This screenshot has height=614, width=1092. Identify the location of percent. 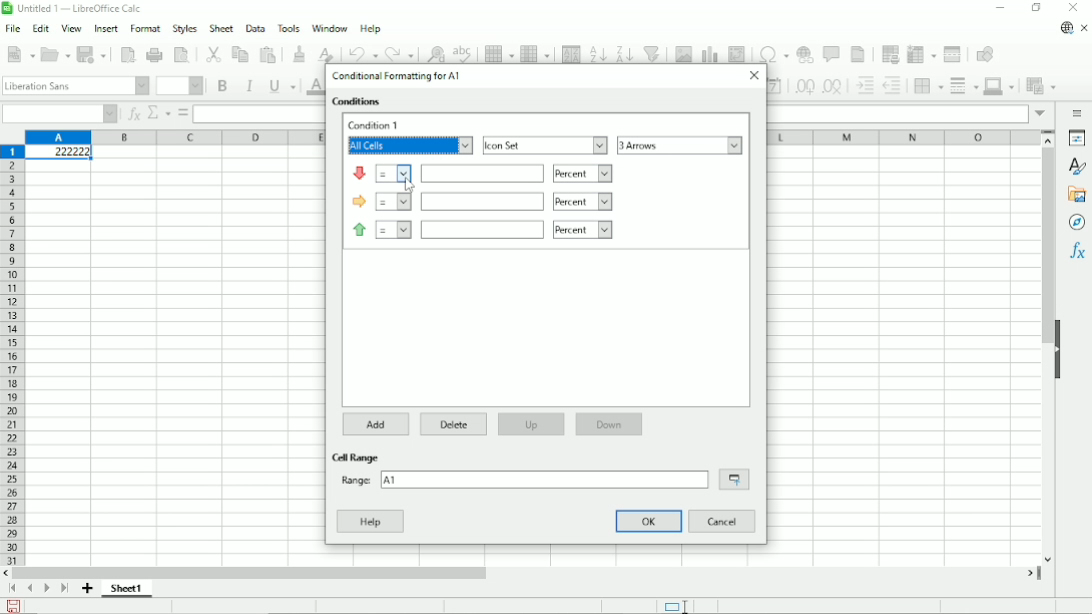
(582, 229).